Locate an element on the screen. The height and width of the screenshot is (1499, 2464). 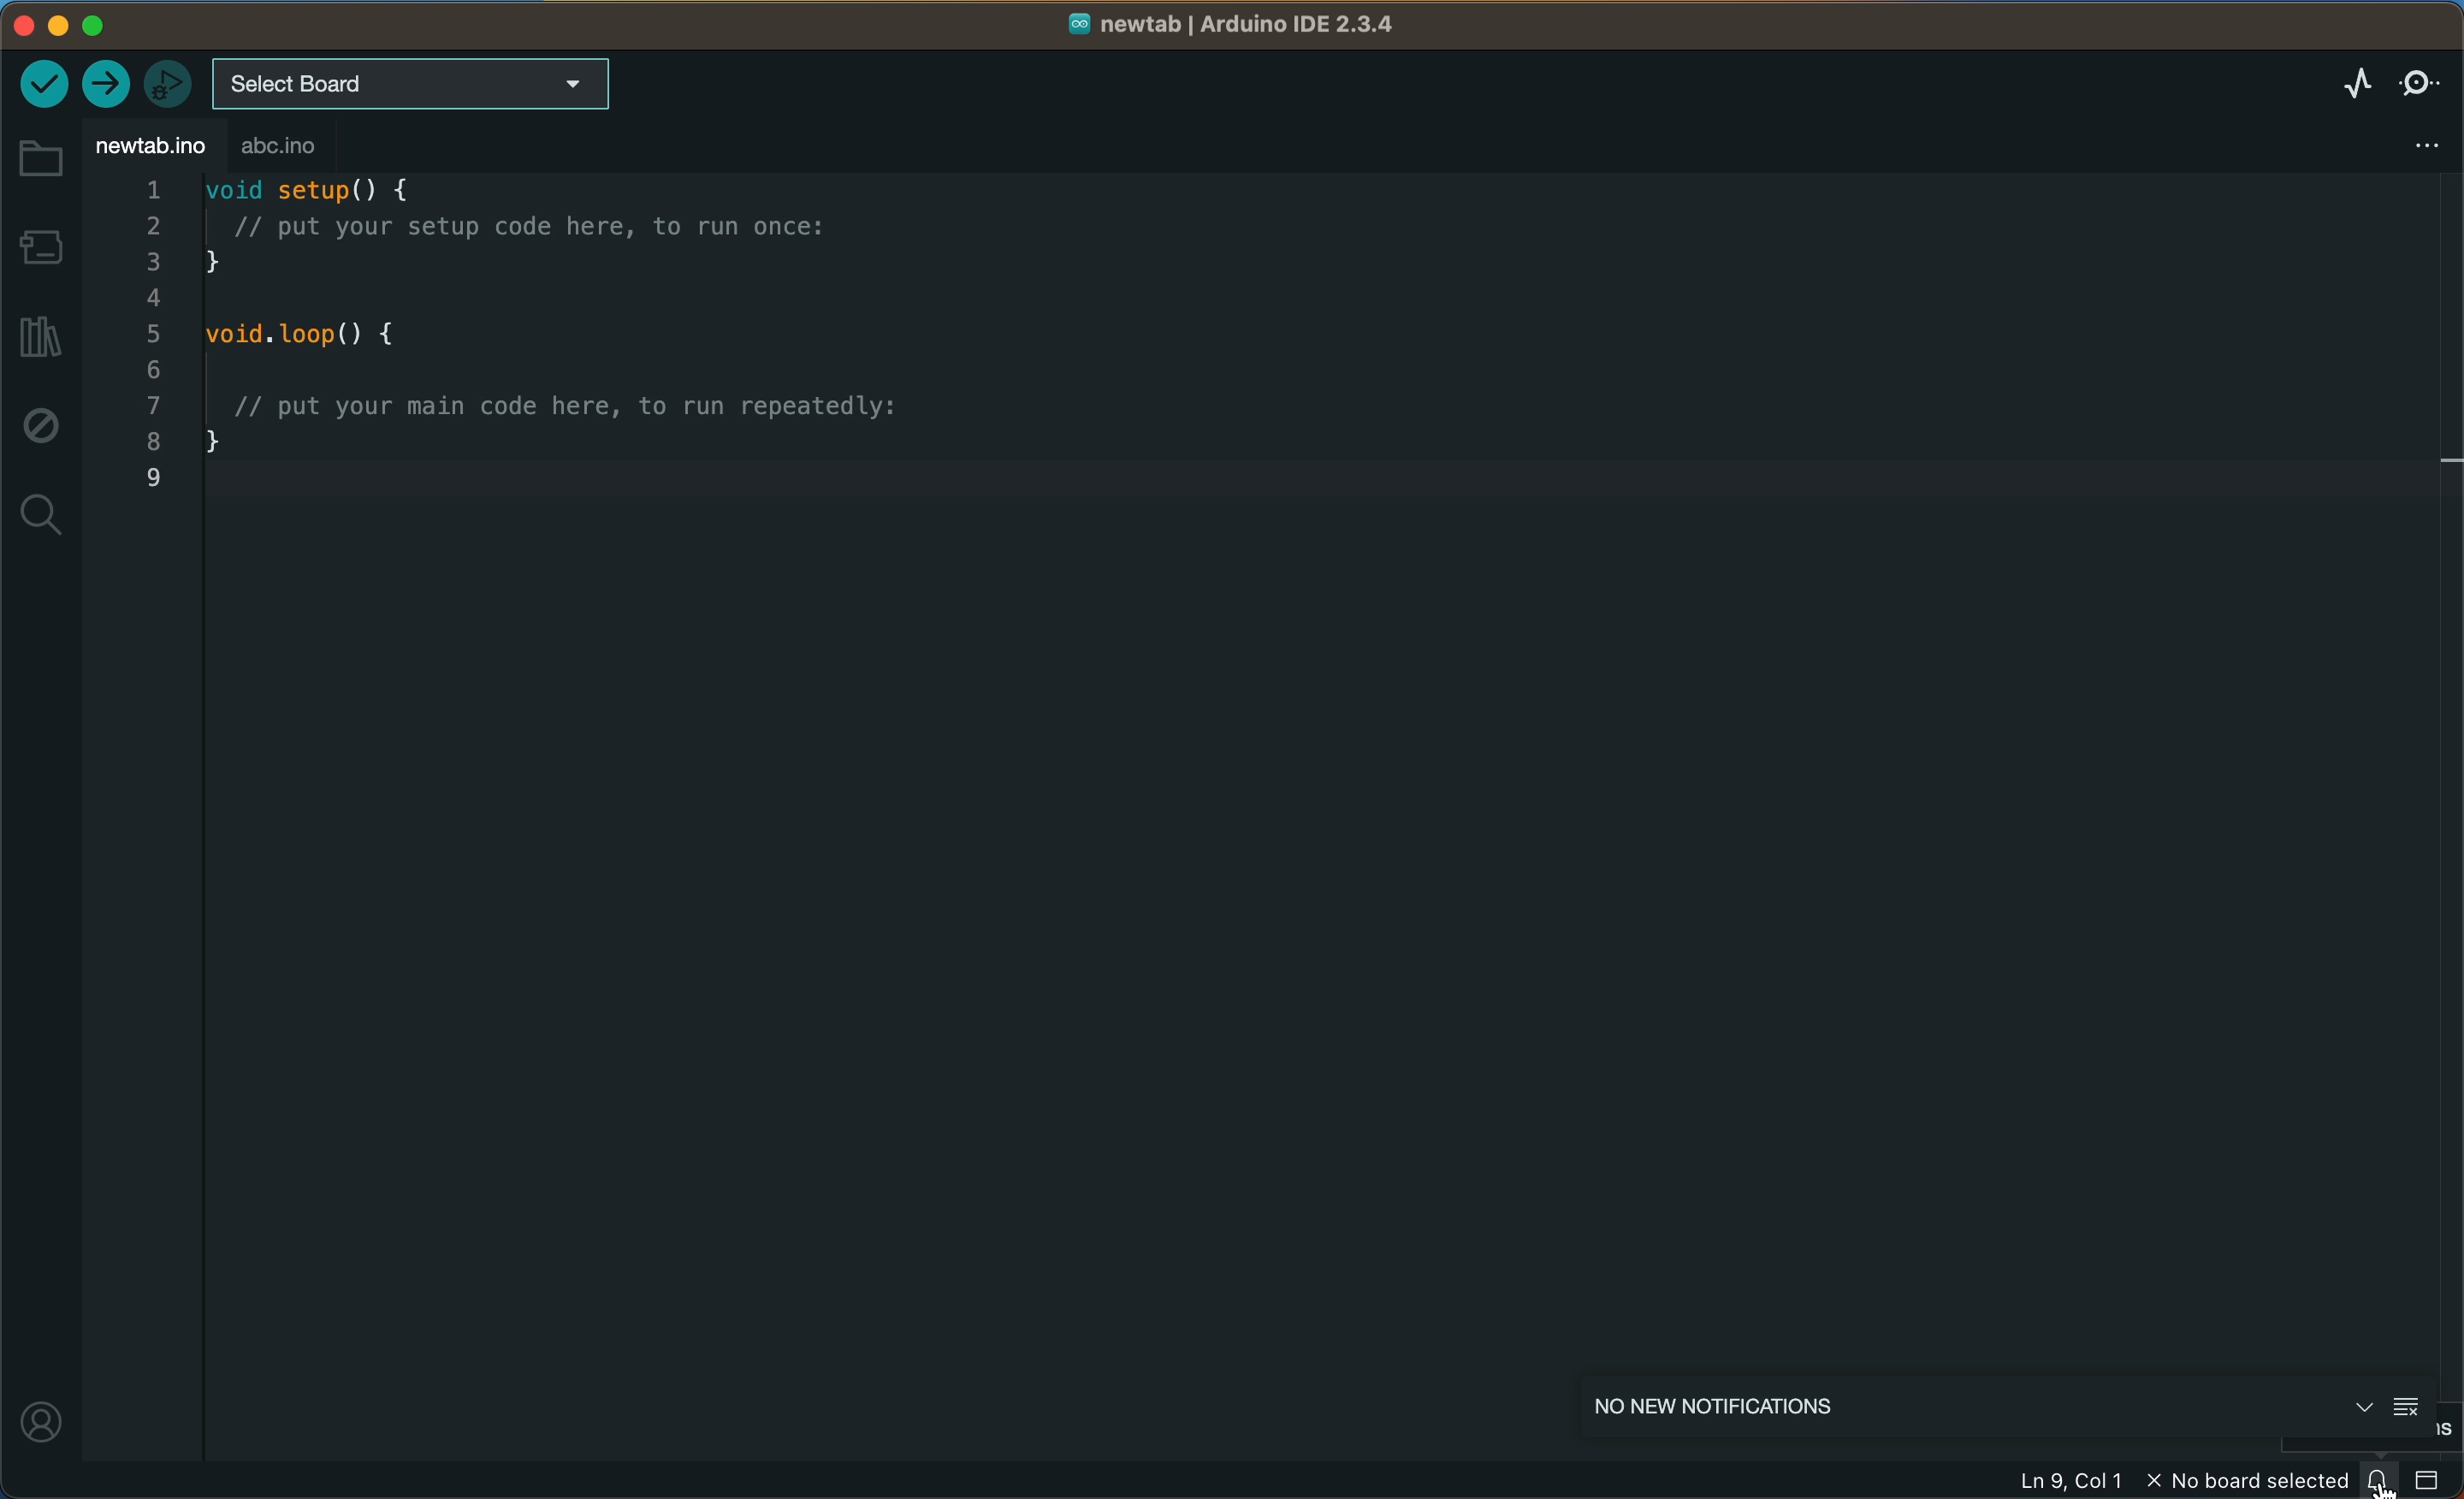
folder is located at coordinates (40, 159).